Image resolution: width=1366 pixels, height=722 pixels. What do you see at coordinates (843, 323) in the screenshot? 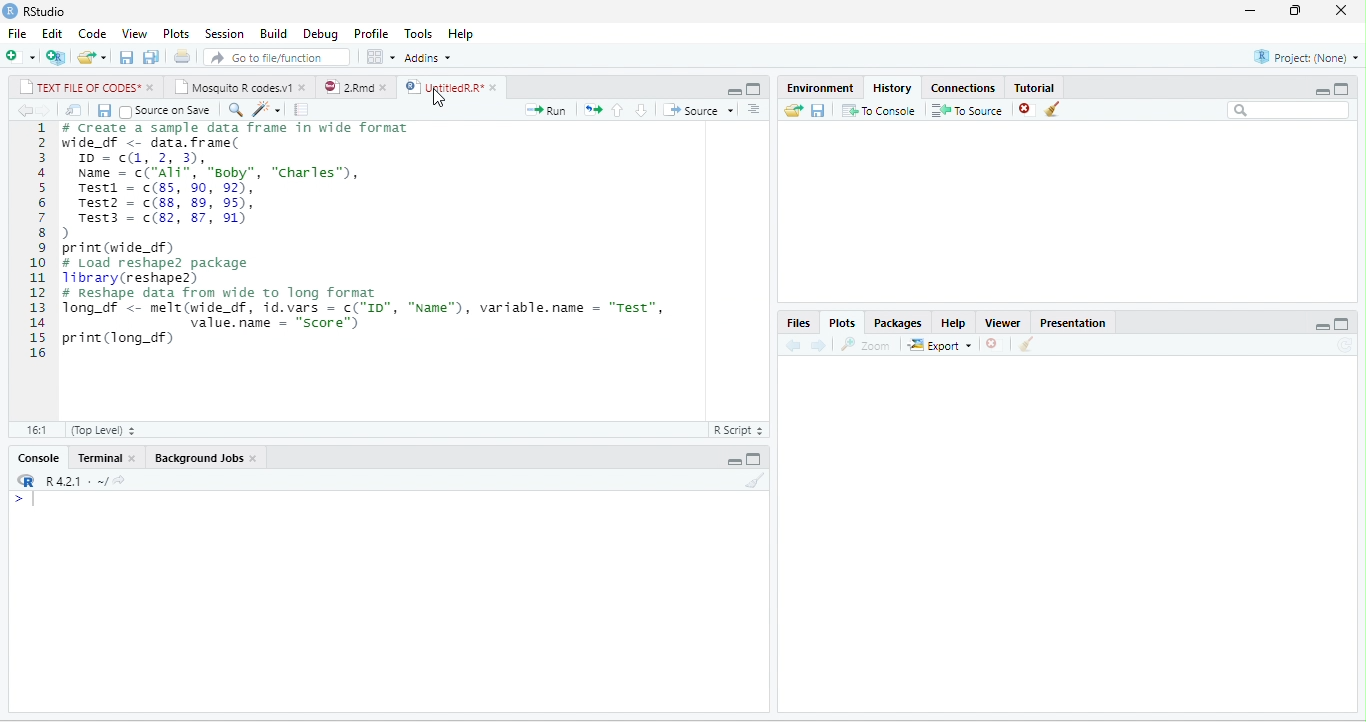
I see `Plots` at bounding box center [843, 323].